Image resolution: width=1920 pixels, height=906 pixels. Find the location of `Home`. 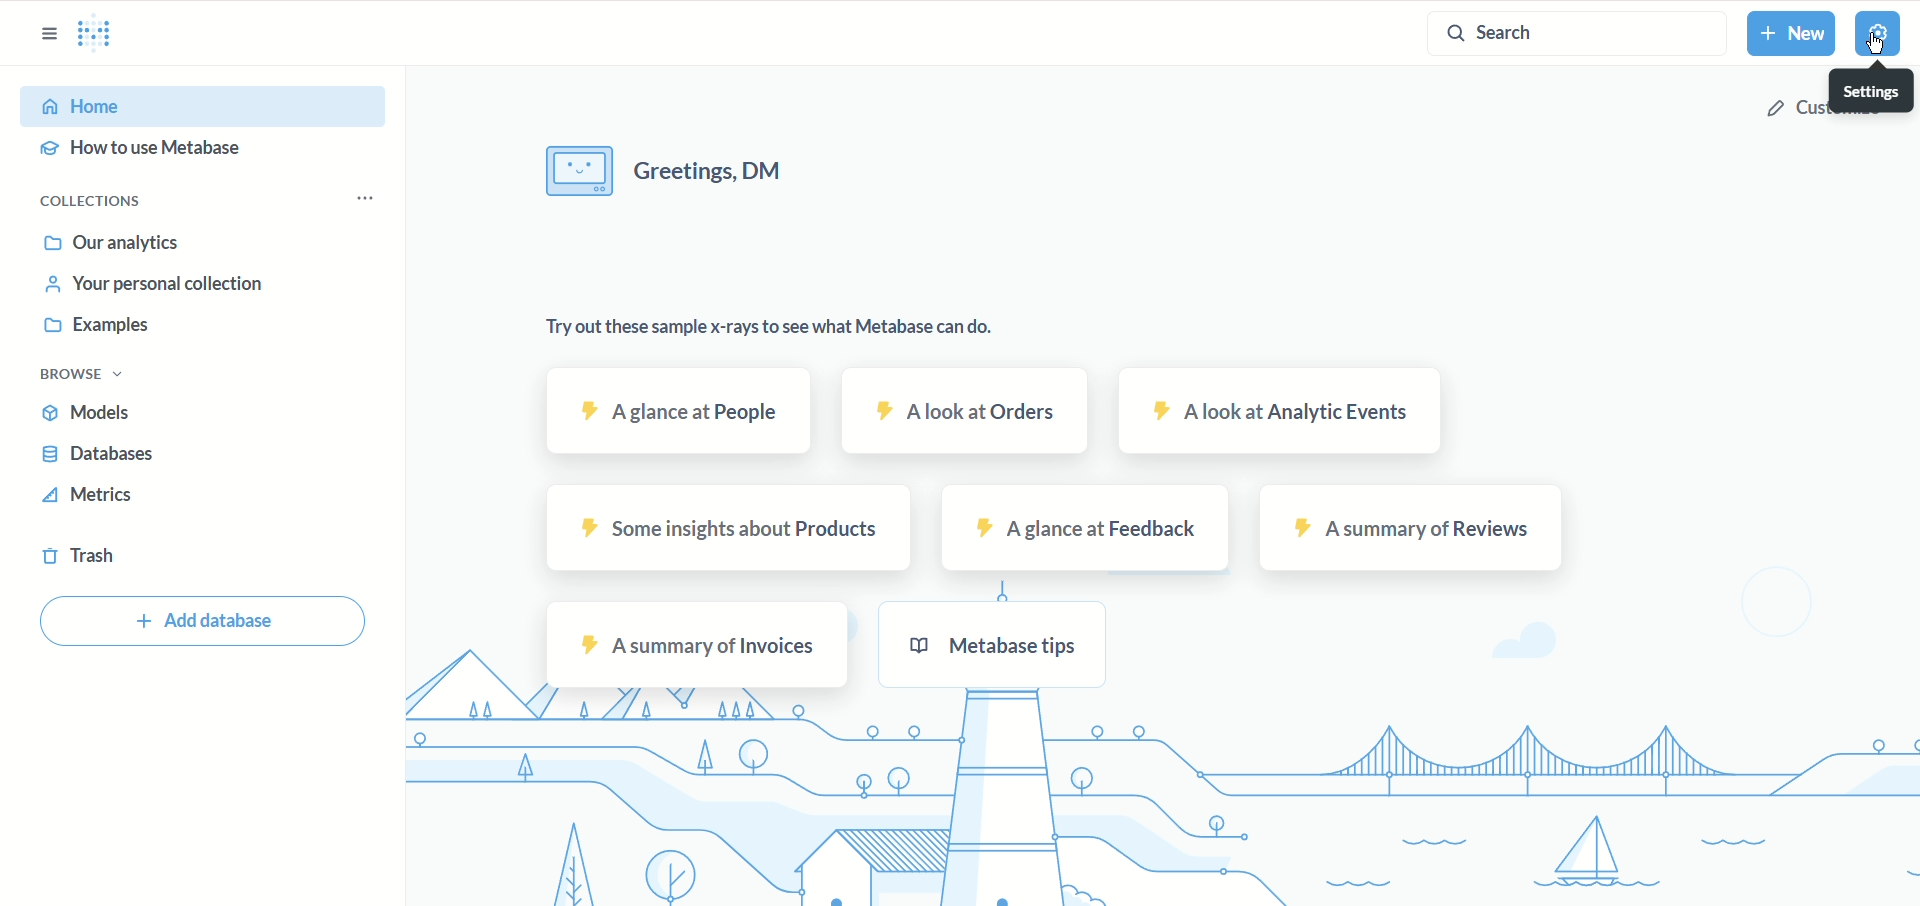

Home is located at coordinates (194, 107).